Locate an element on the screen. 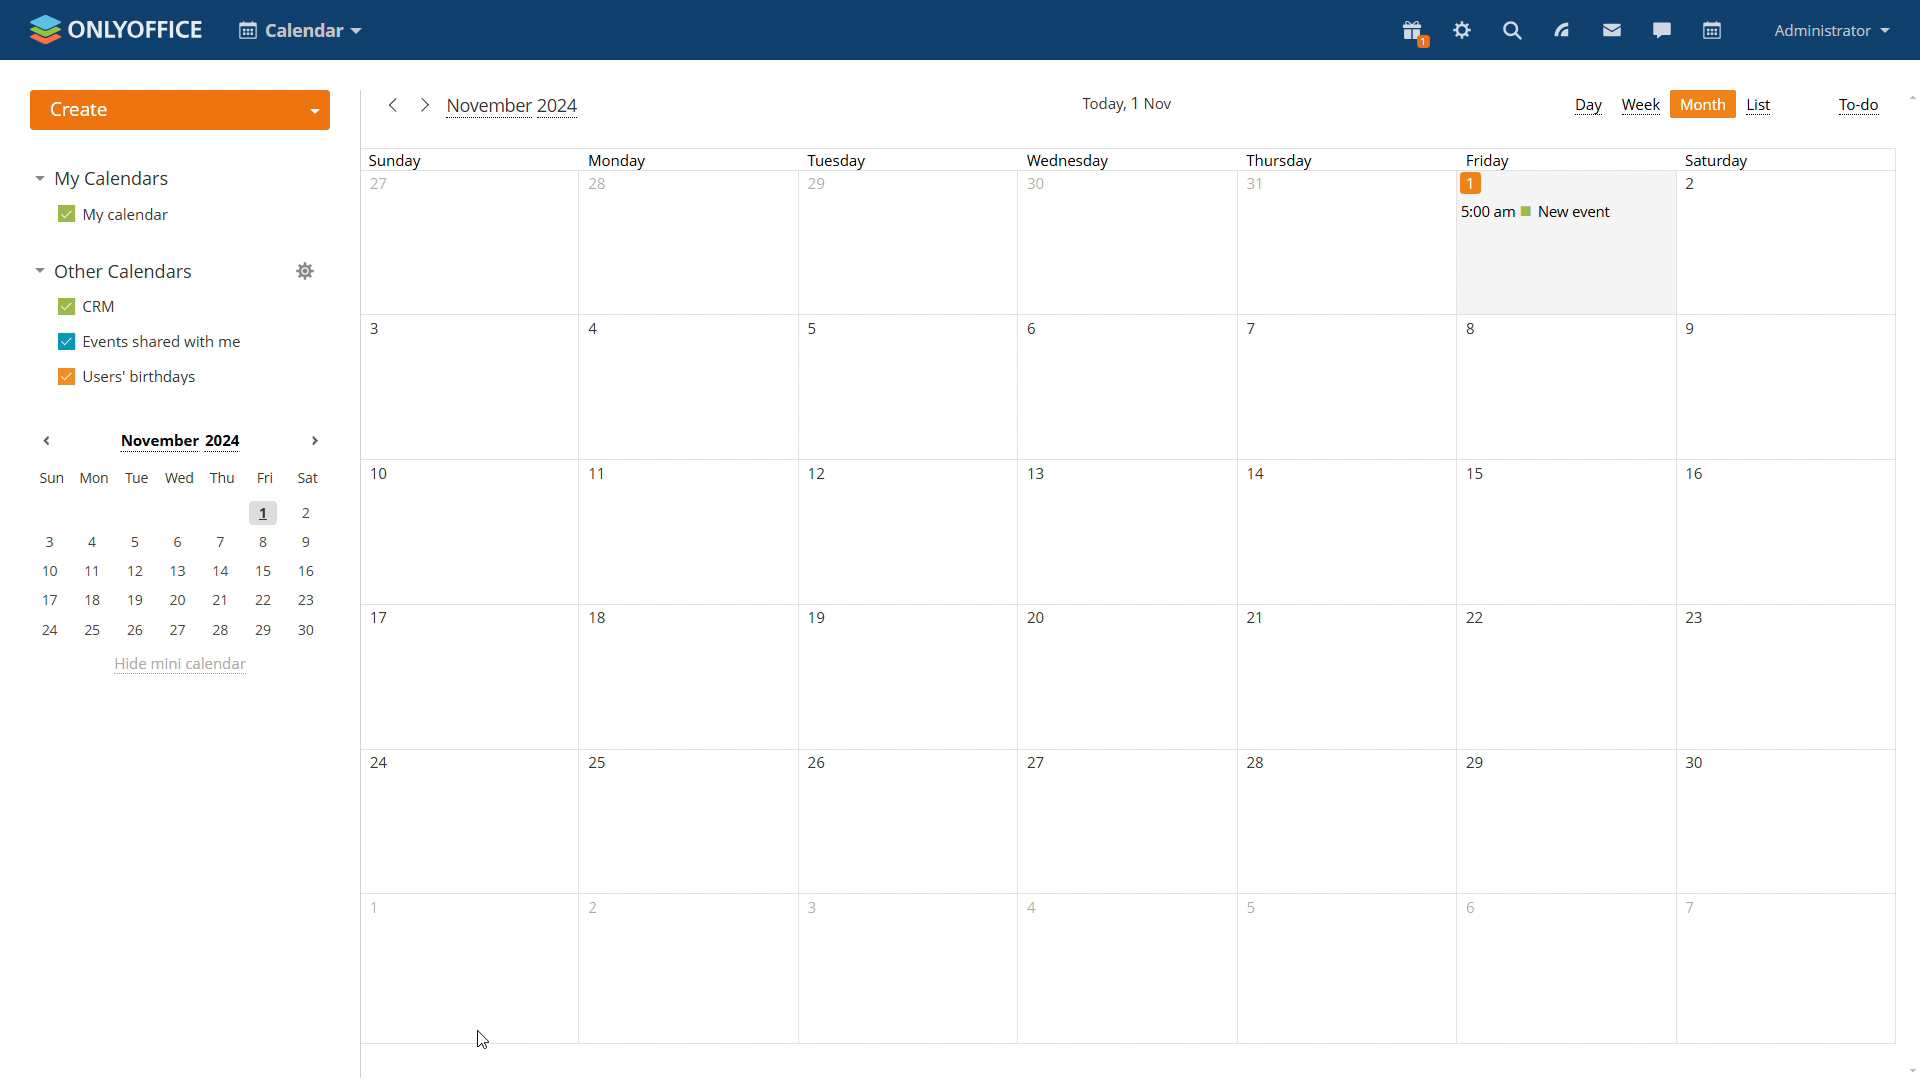 The height and width of the screenshot is (1080, 1920). go to previous month is located at coordinates (392, 105).